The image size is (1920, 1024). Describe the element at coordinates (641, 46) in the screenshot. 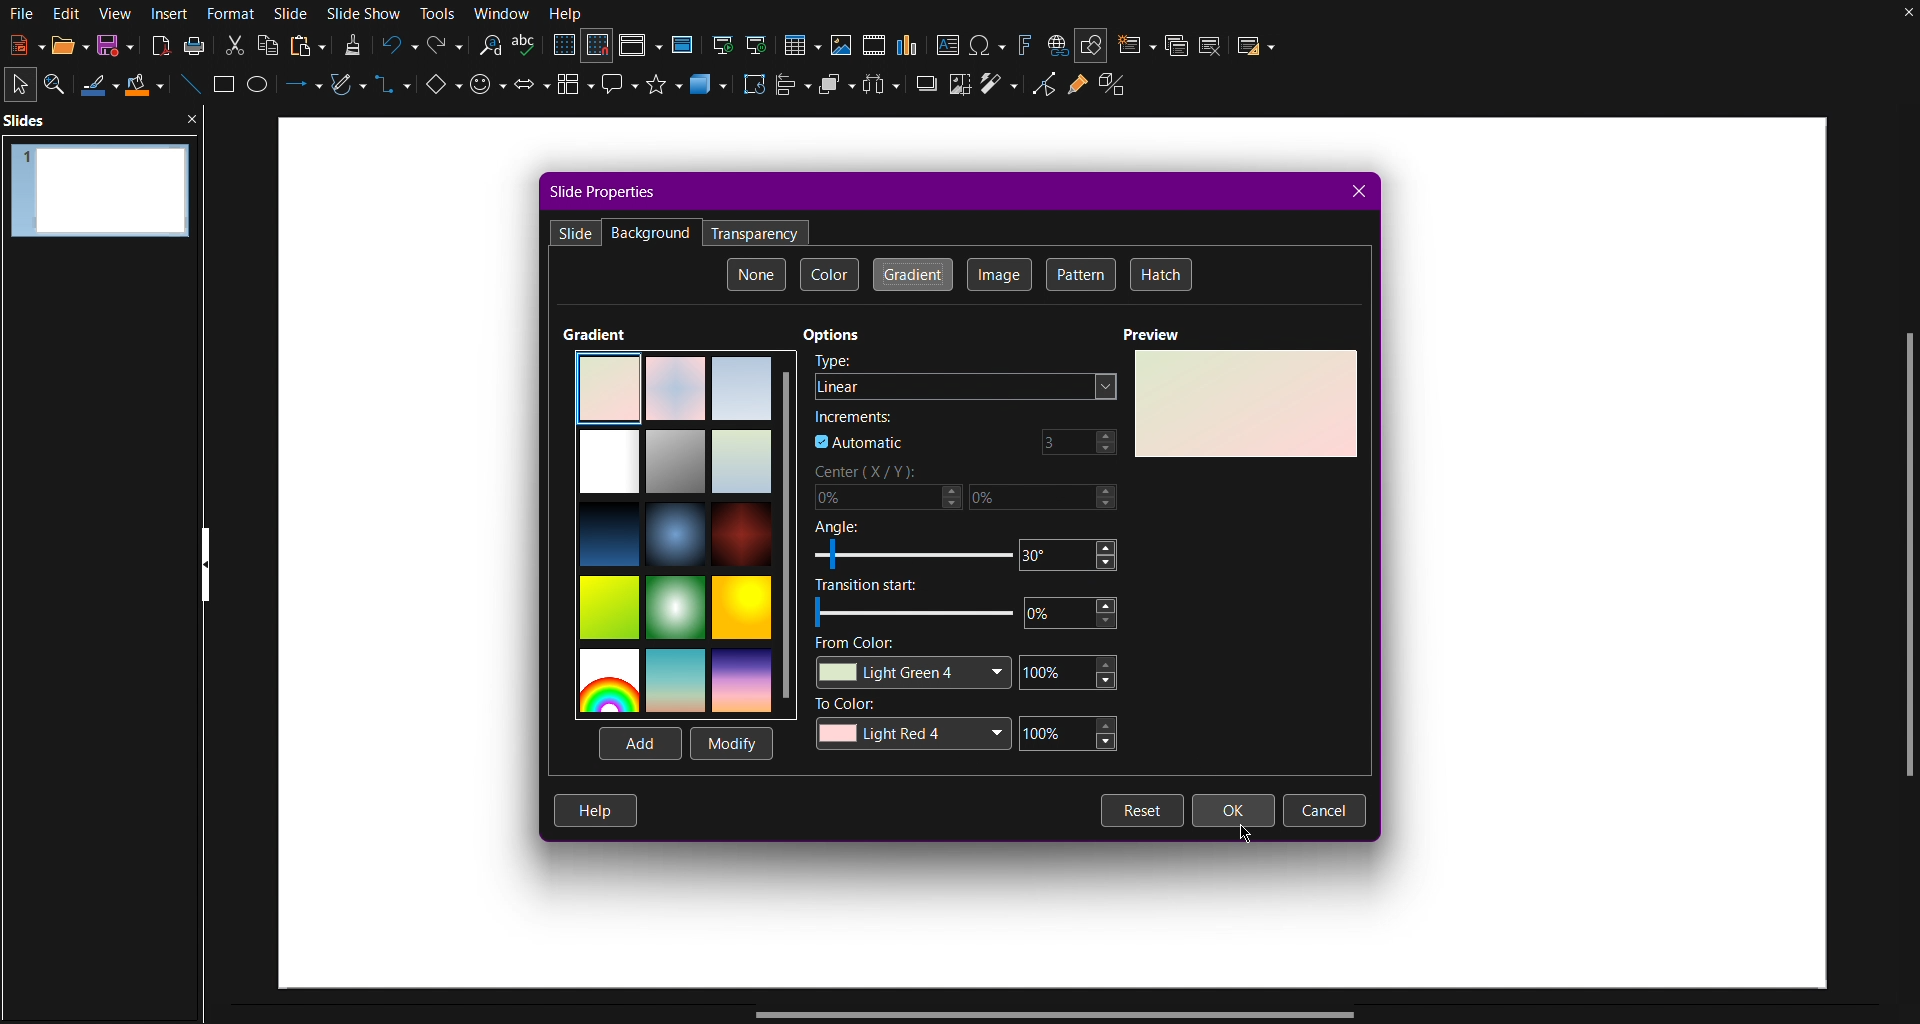

I see `Display Views` at that location.